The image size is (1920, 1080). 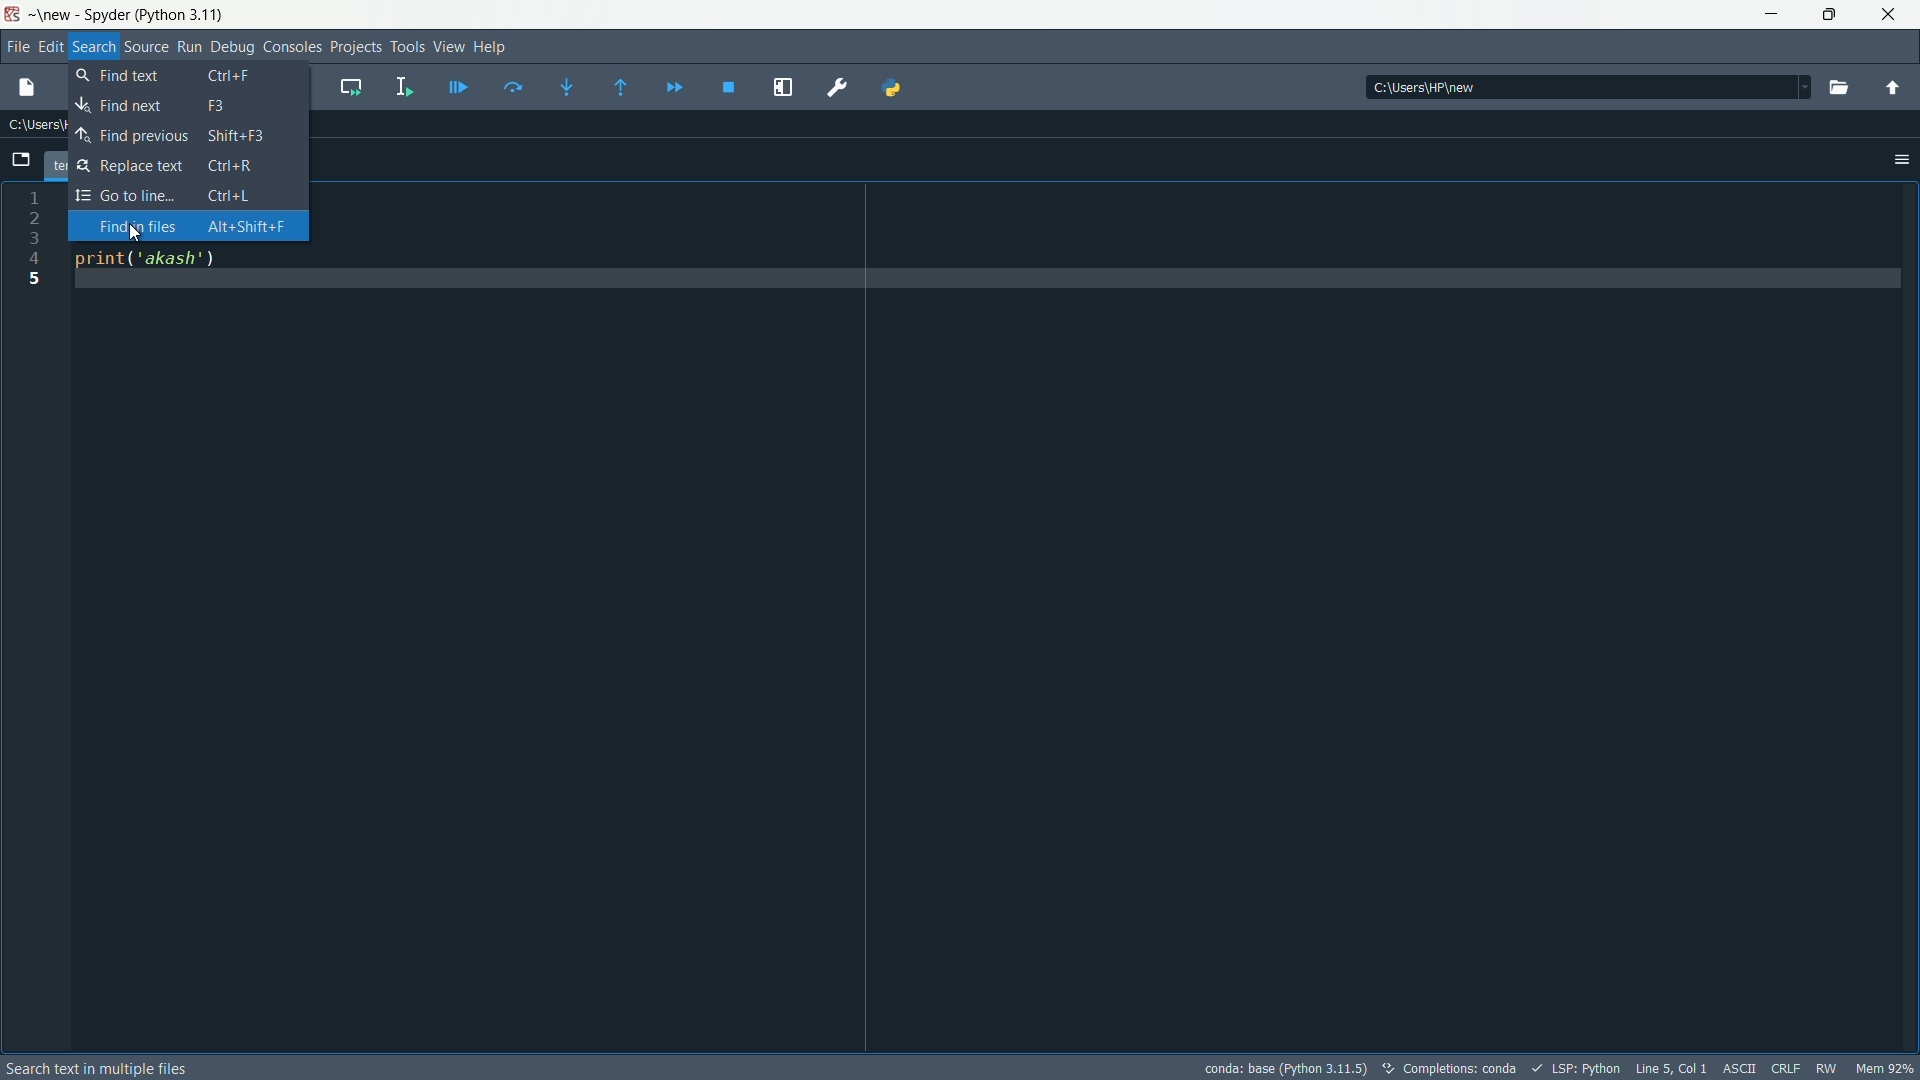 I want to click on interpreter, so click(x=1287, y=1067).